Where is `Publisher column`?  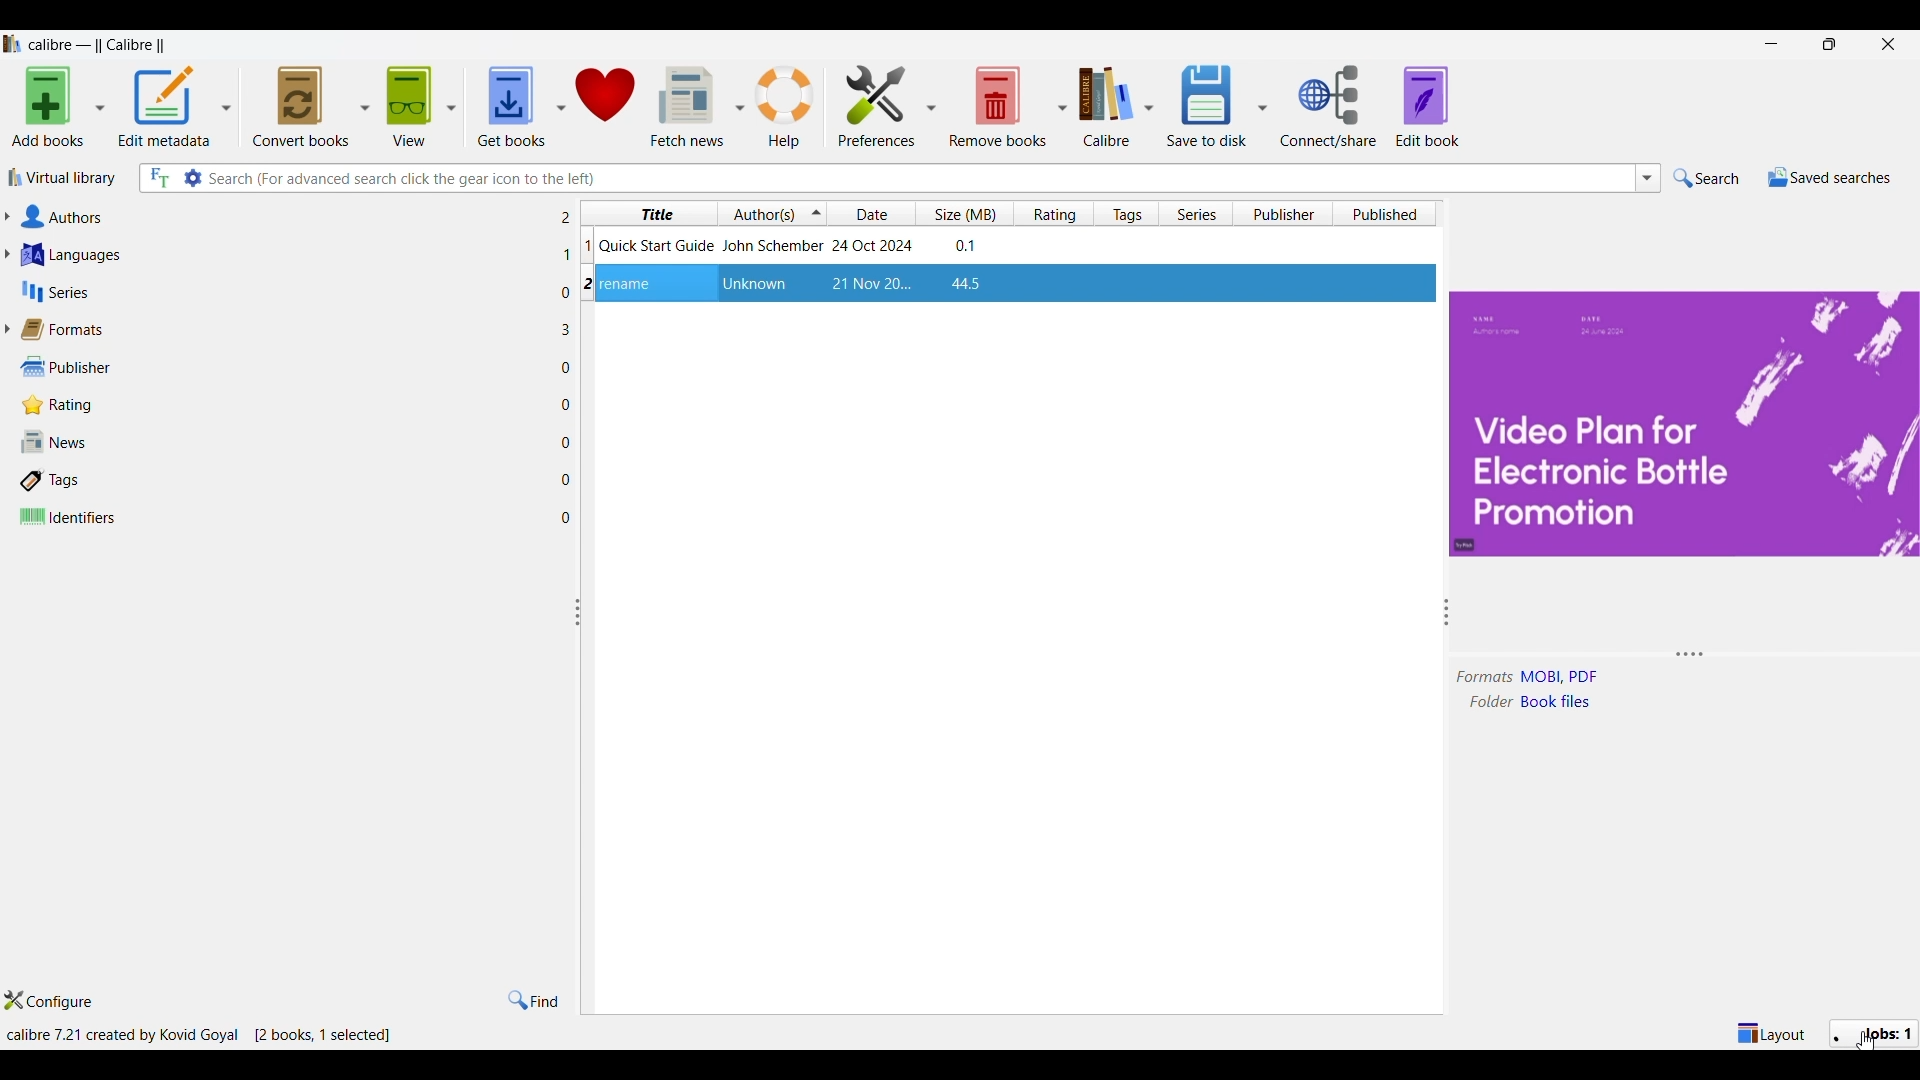 Publisher column is located at coordinates (1282, 213).